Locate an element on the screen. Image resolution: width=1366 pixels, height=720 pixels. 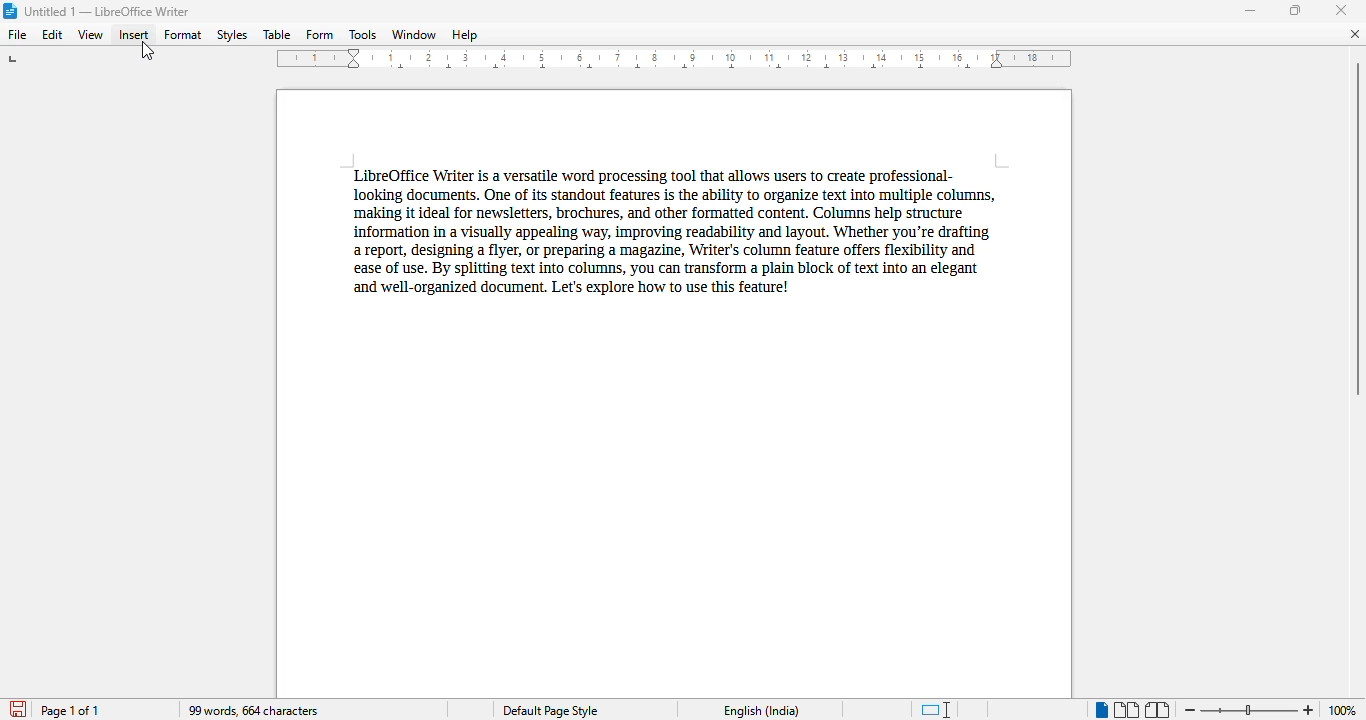
form is located at coordinates (319, 35).